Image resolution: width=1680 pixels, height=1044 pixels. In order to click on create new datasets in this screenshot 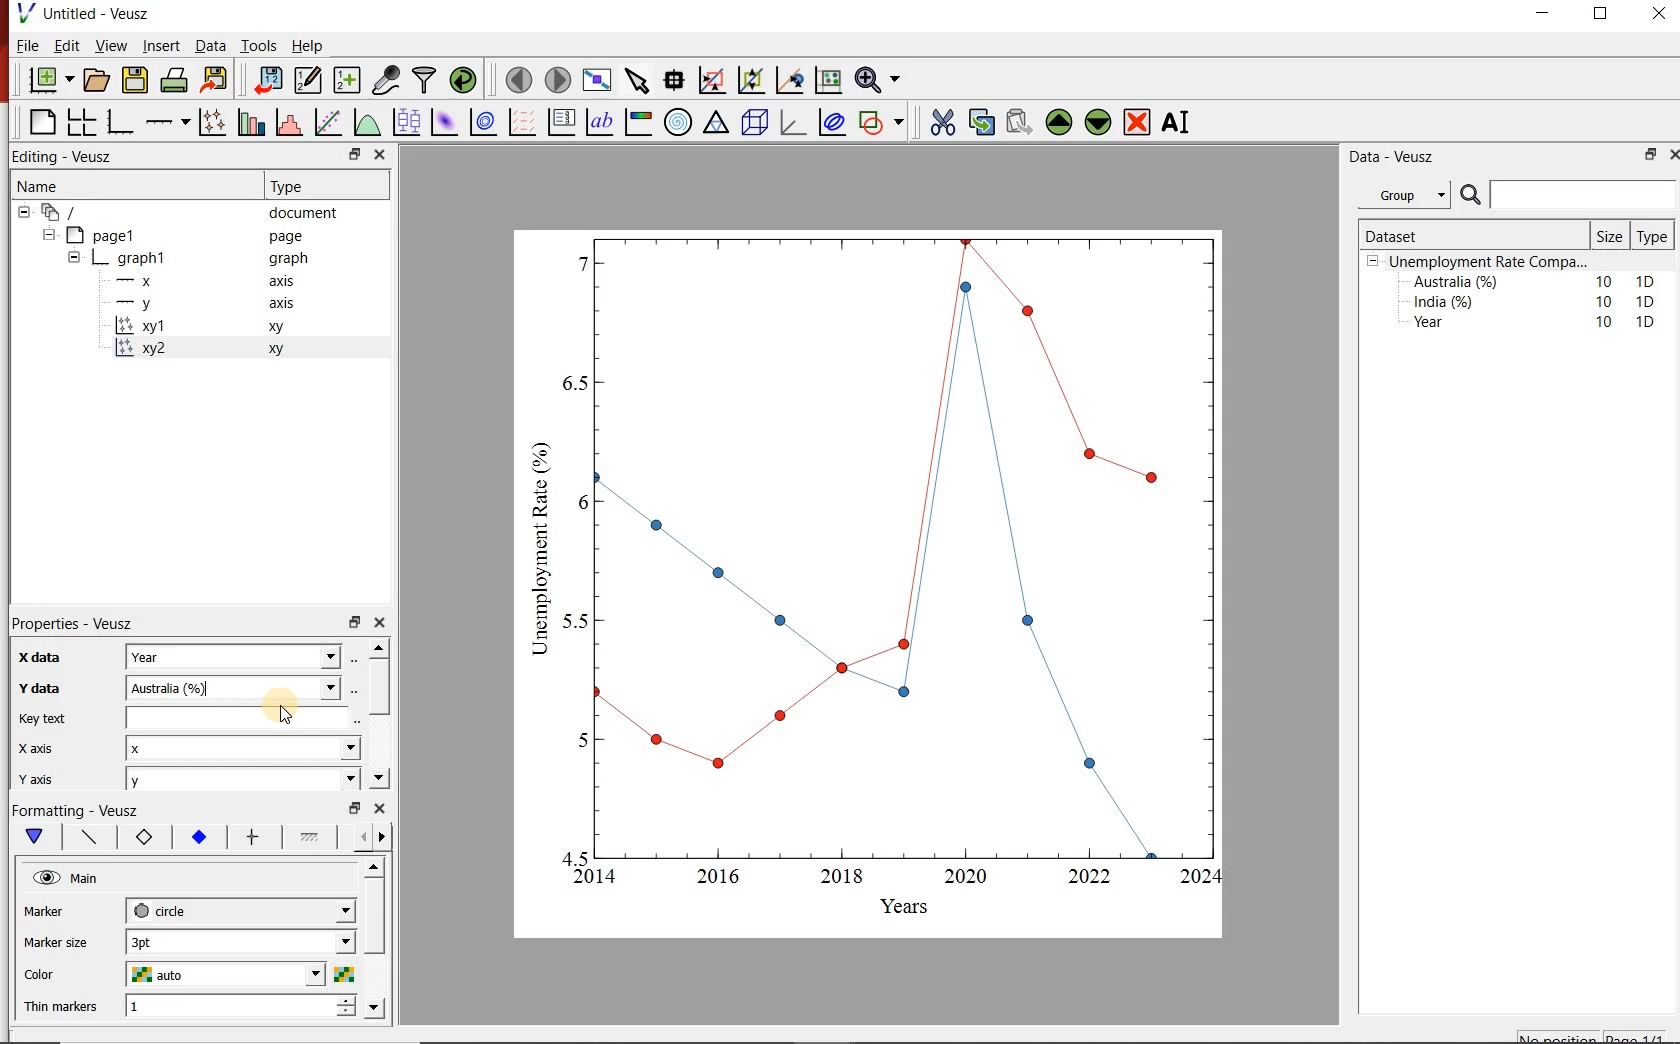, I will do `click(346, 81)`.